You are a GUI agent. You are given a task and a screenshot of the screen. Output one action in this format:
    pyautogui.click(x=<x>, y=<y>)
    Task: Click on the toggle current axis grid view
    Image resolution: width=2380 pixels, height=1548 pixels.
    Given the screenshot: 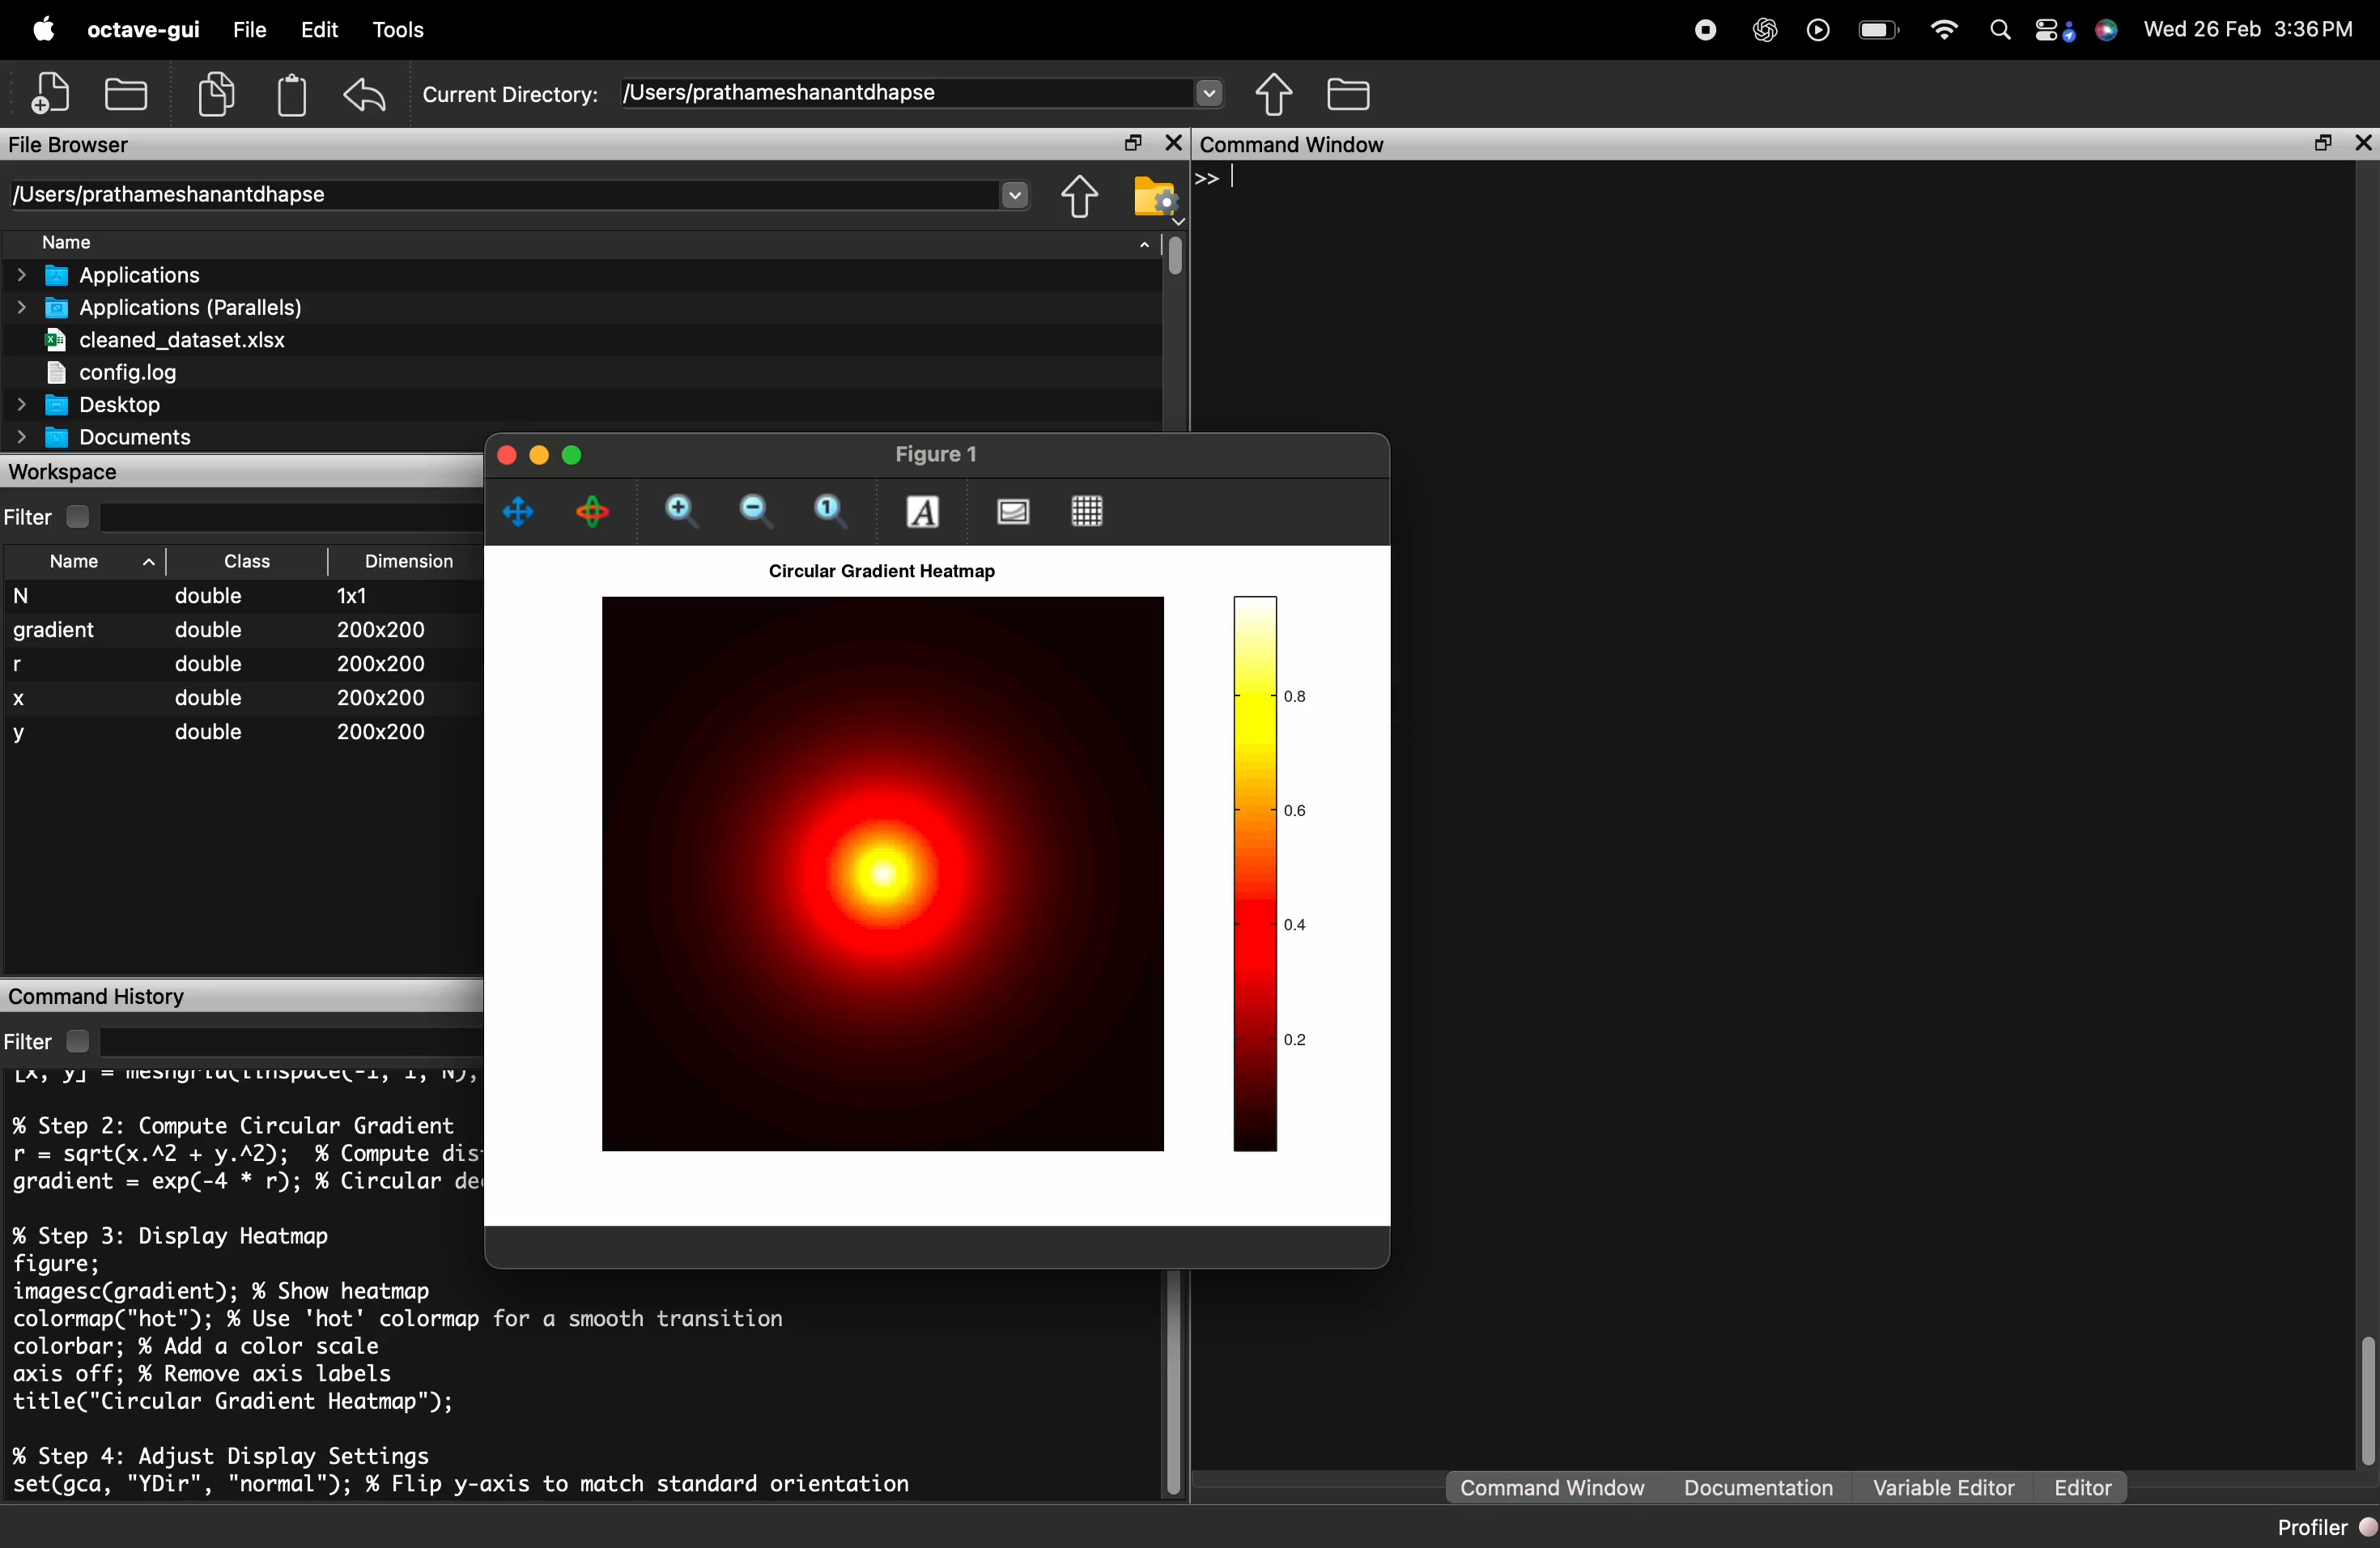 What is the action you would take?
    pyautogui.click(x=1086, y=510)
    